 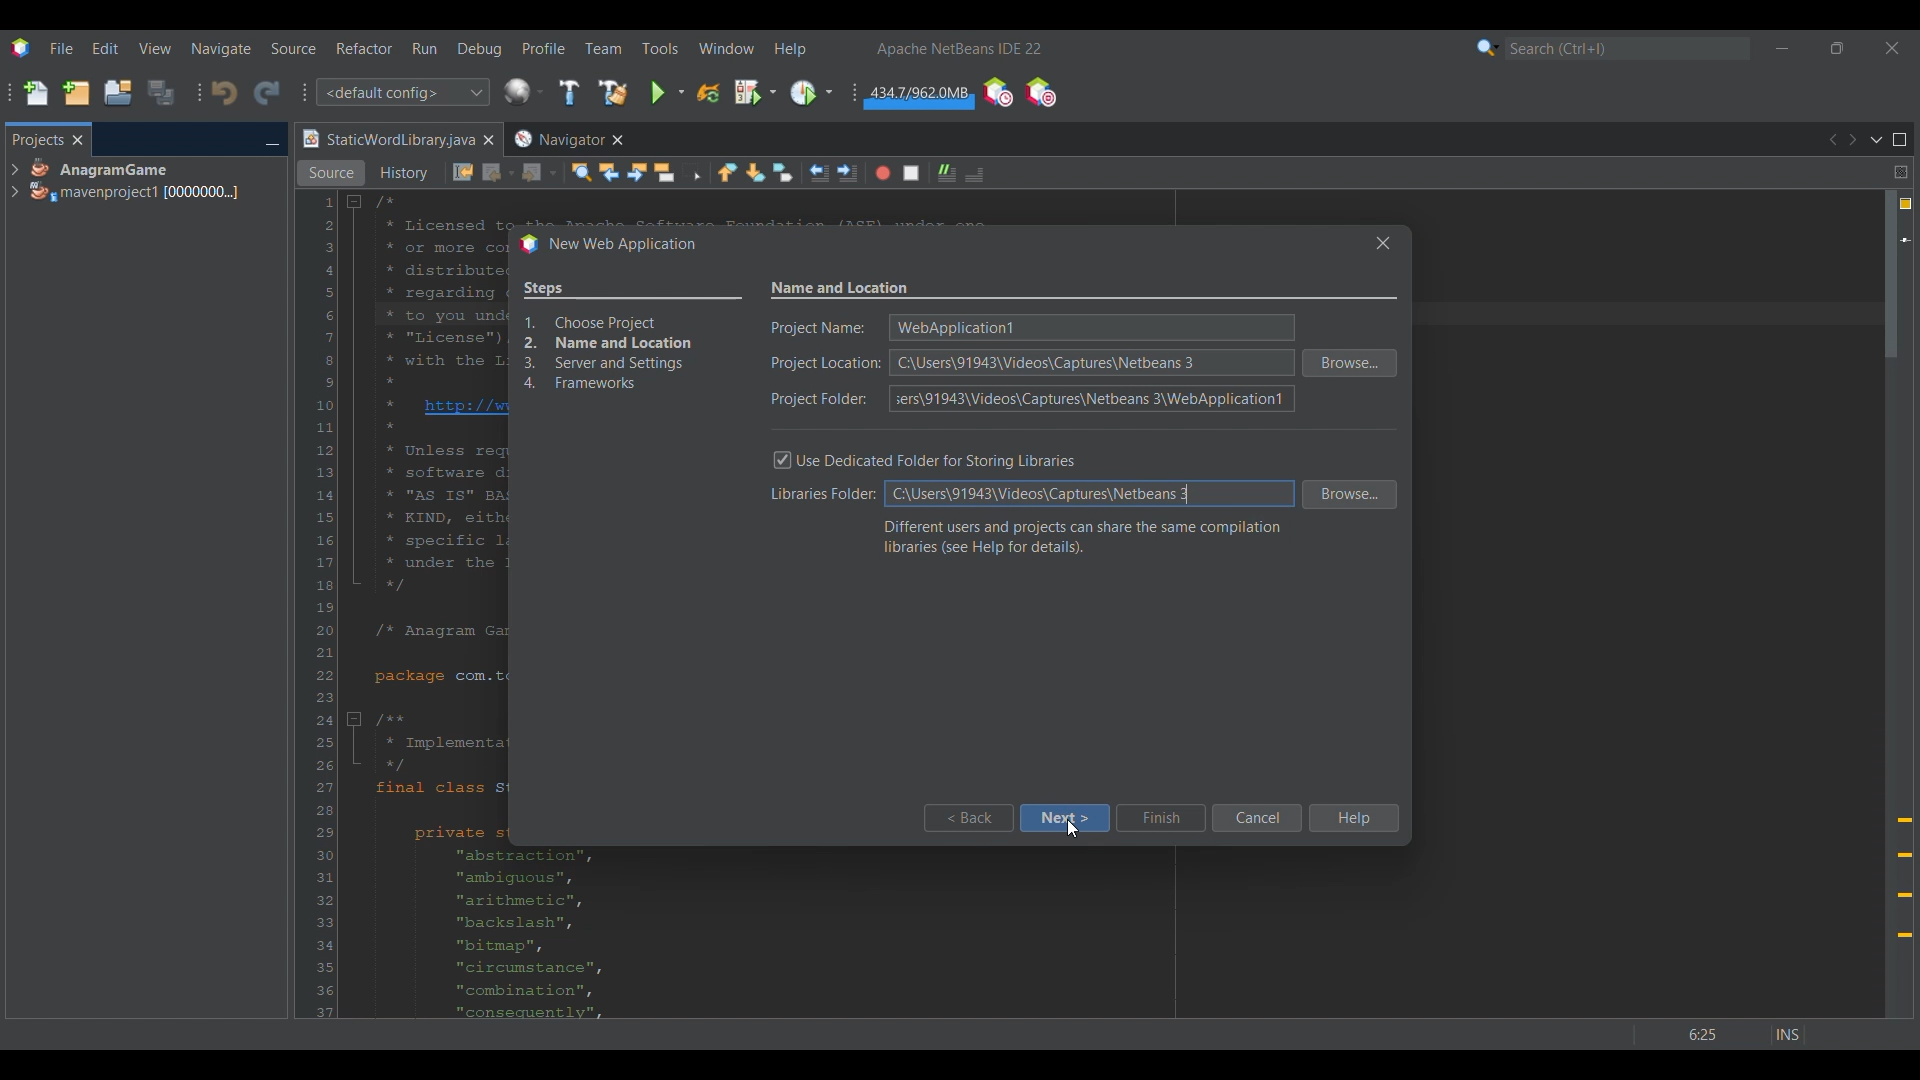 What do you see at coordinates (967, 818) in the screenshot?
I see `Back` at bounding box center [967, 818].